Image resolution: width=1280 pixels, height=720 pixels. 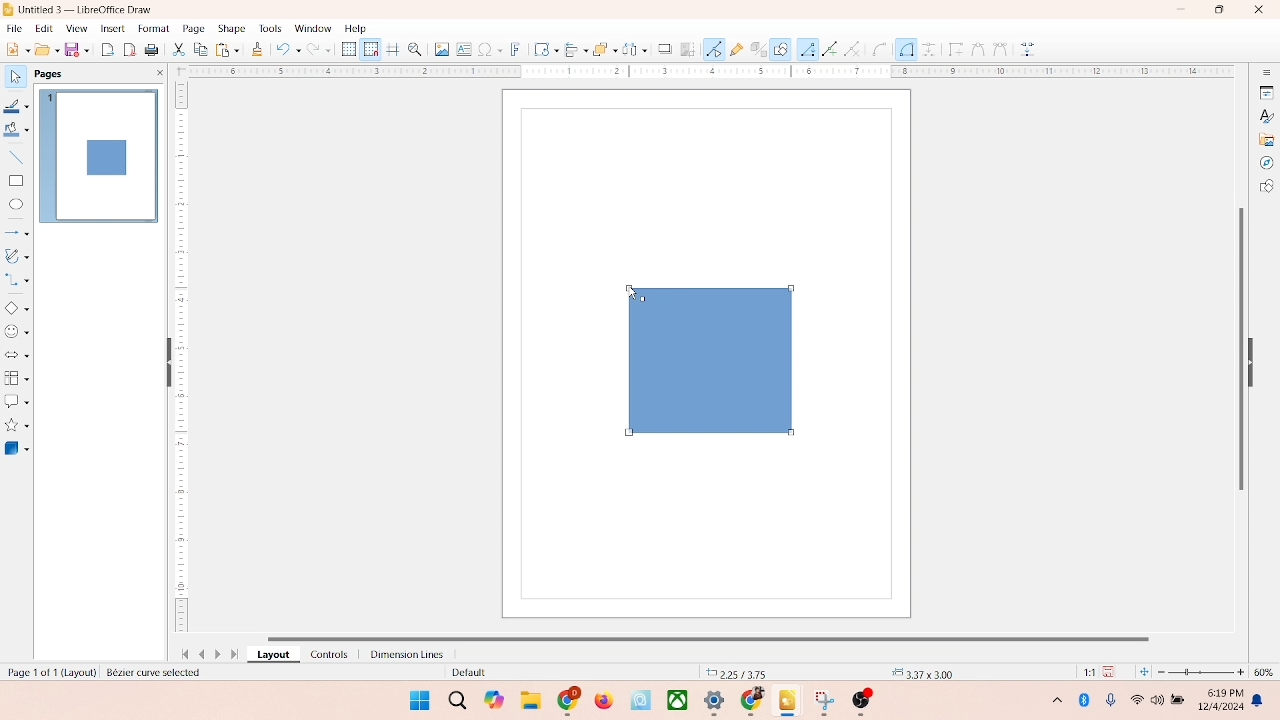 What do you see at coordinates (110, 48) in the screenshot?
I see `export` at bounding box center [110, 48].